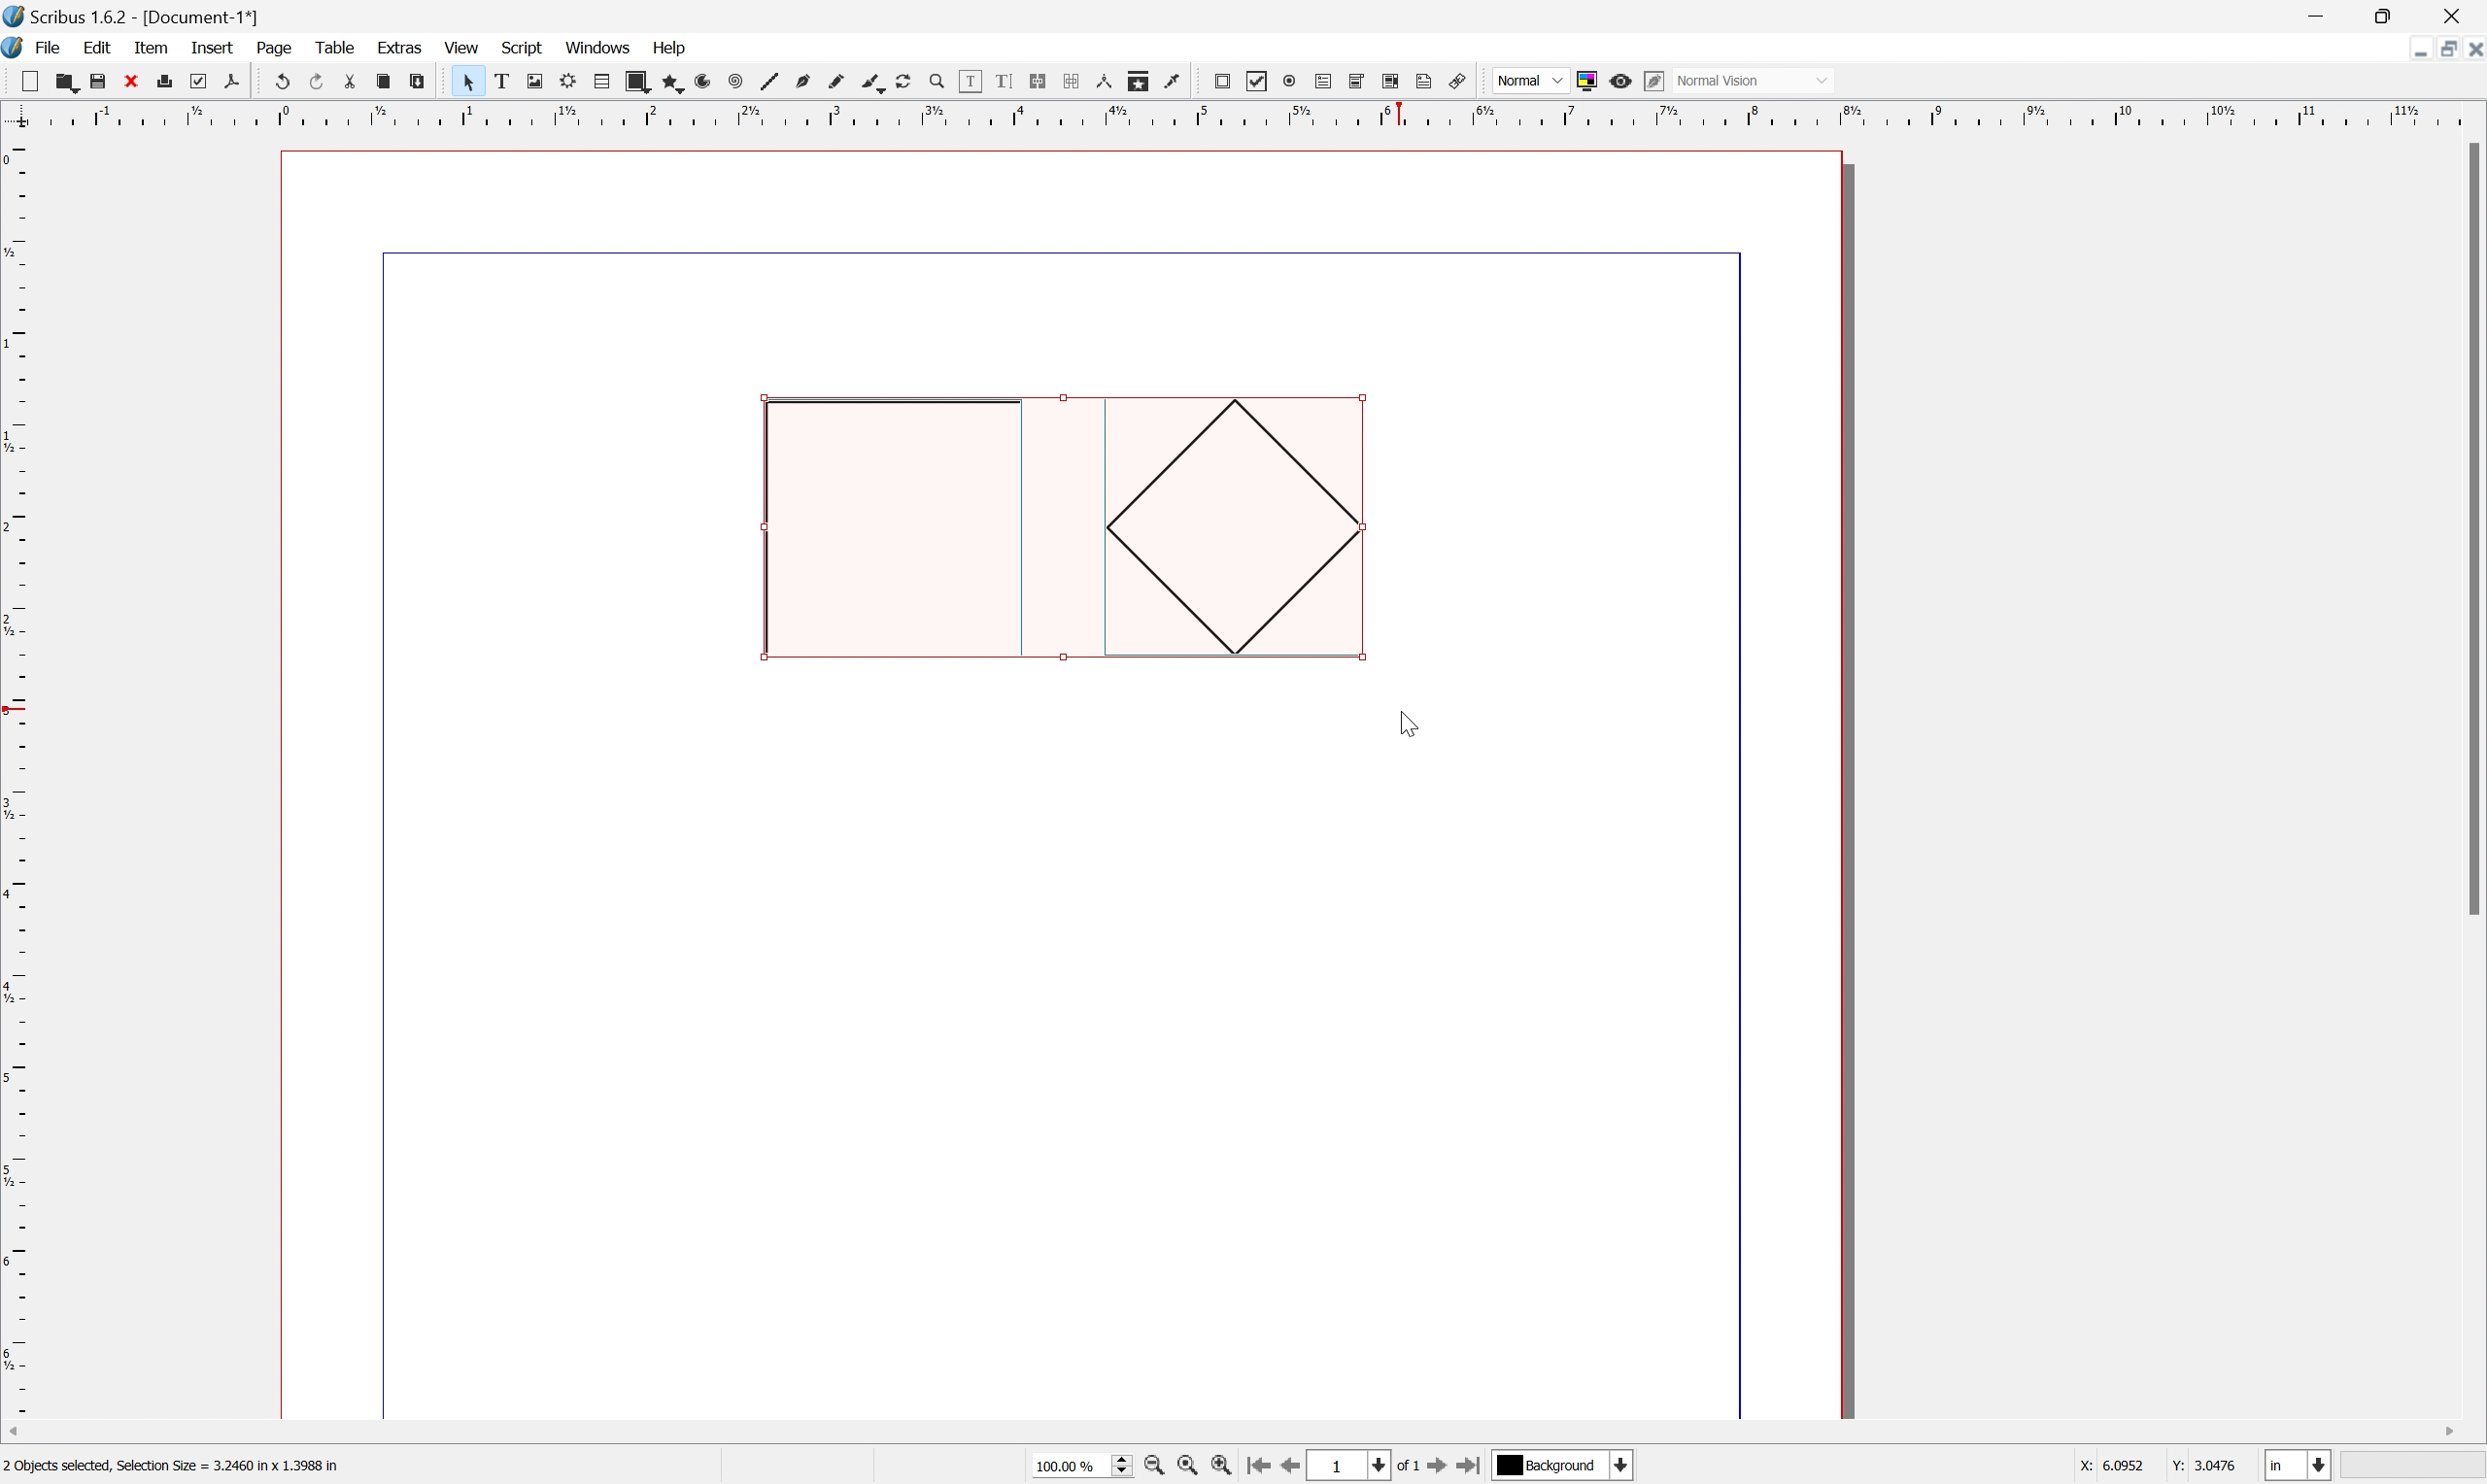 The image size is (2487, 1484). What do you see at coordinates (522, 46) in the screenshot?
I see `script` at bounding box center [522, 46].